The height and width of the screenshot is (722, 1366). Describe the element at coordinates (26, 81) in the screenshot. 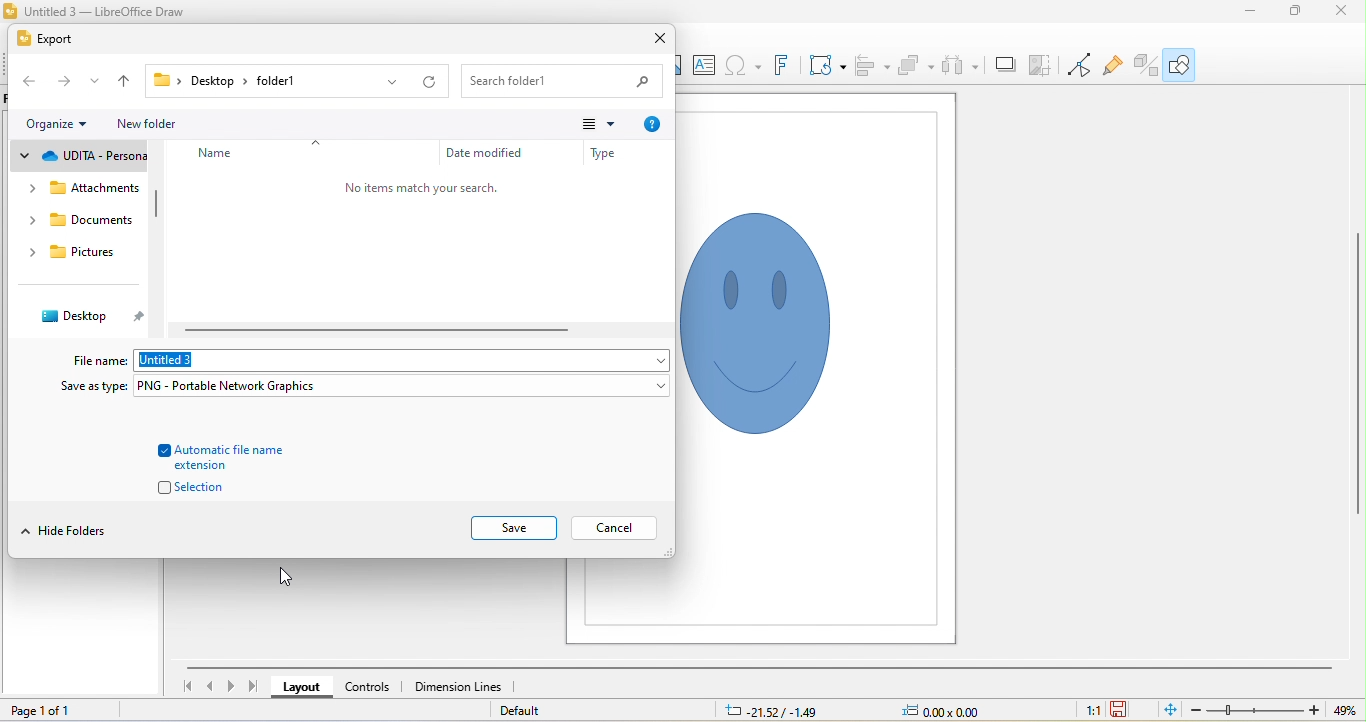

I see `back` at that location.